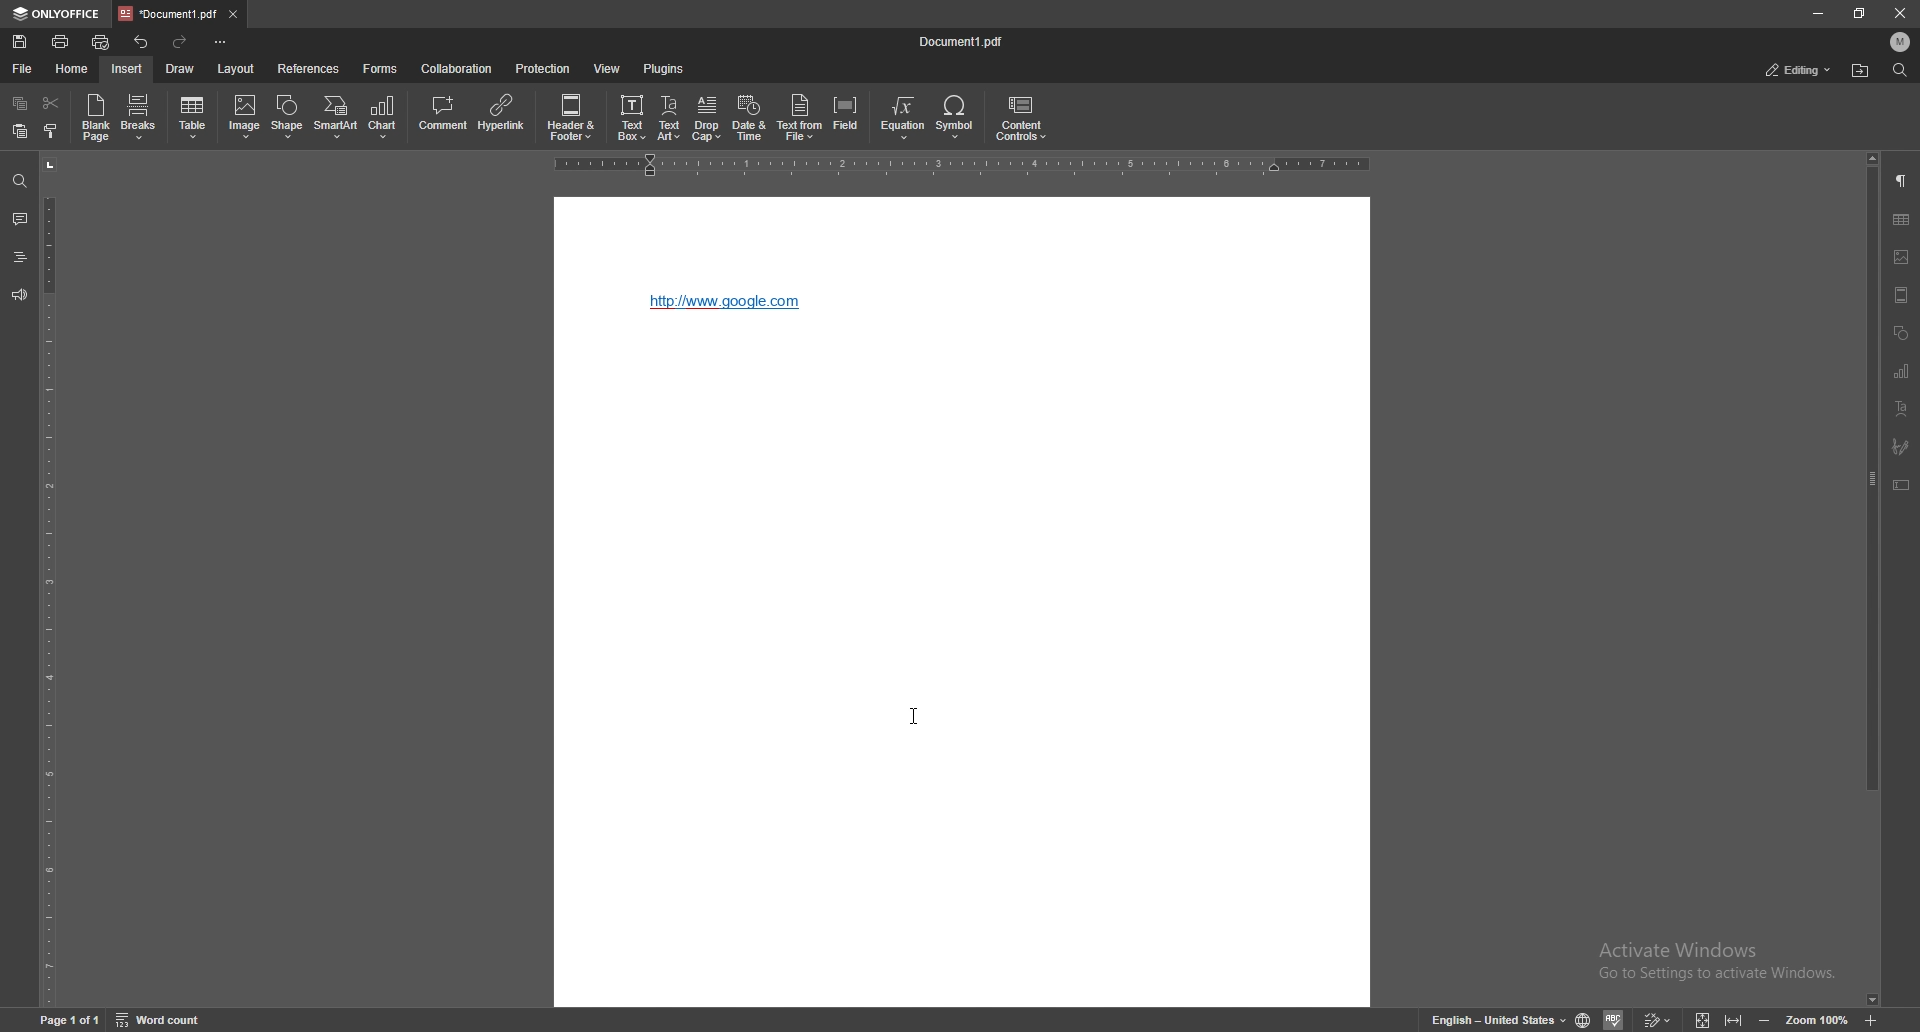 This screenshot has width=1920, height=1032. Describe the element at coordinates (144, 43) in the screenshot. I see `undo` at that location.